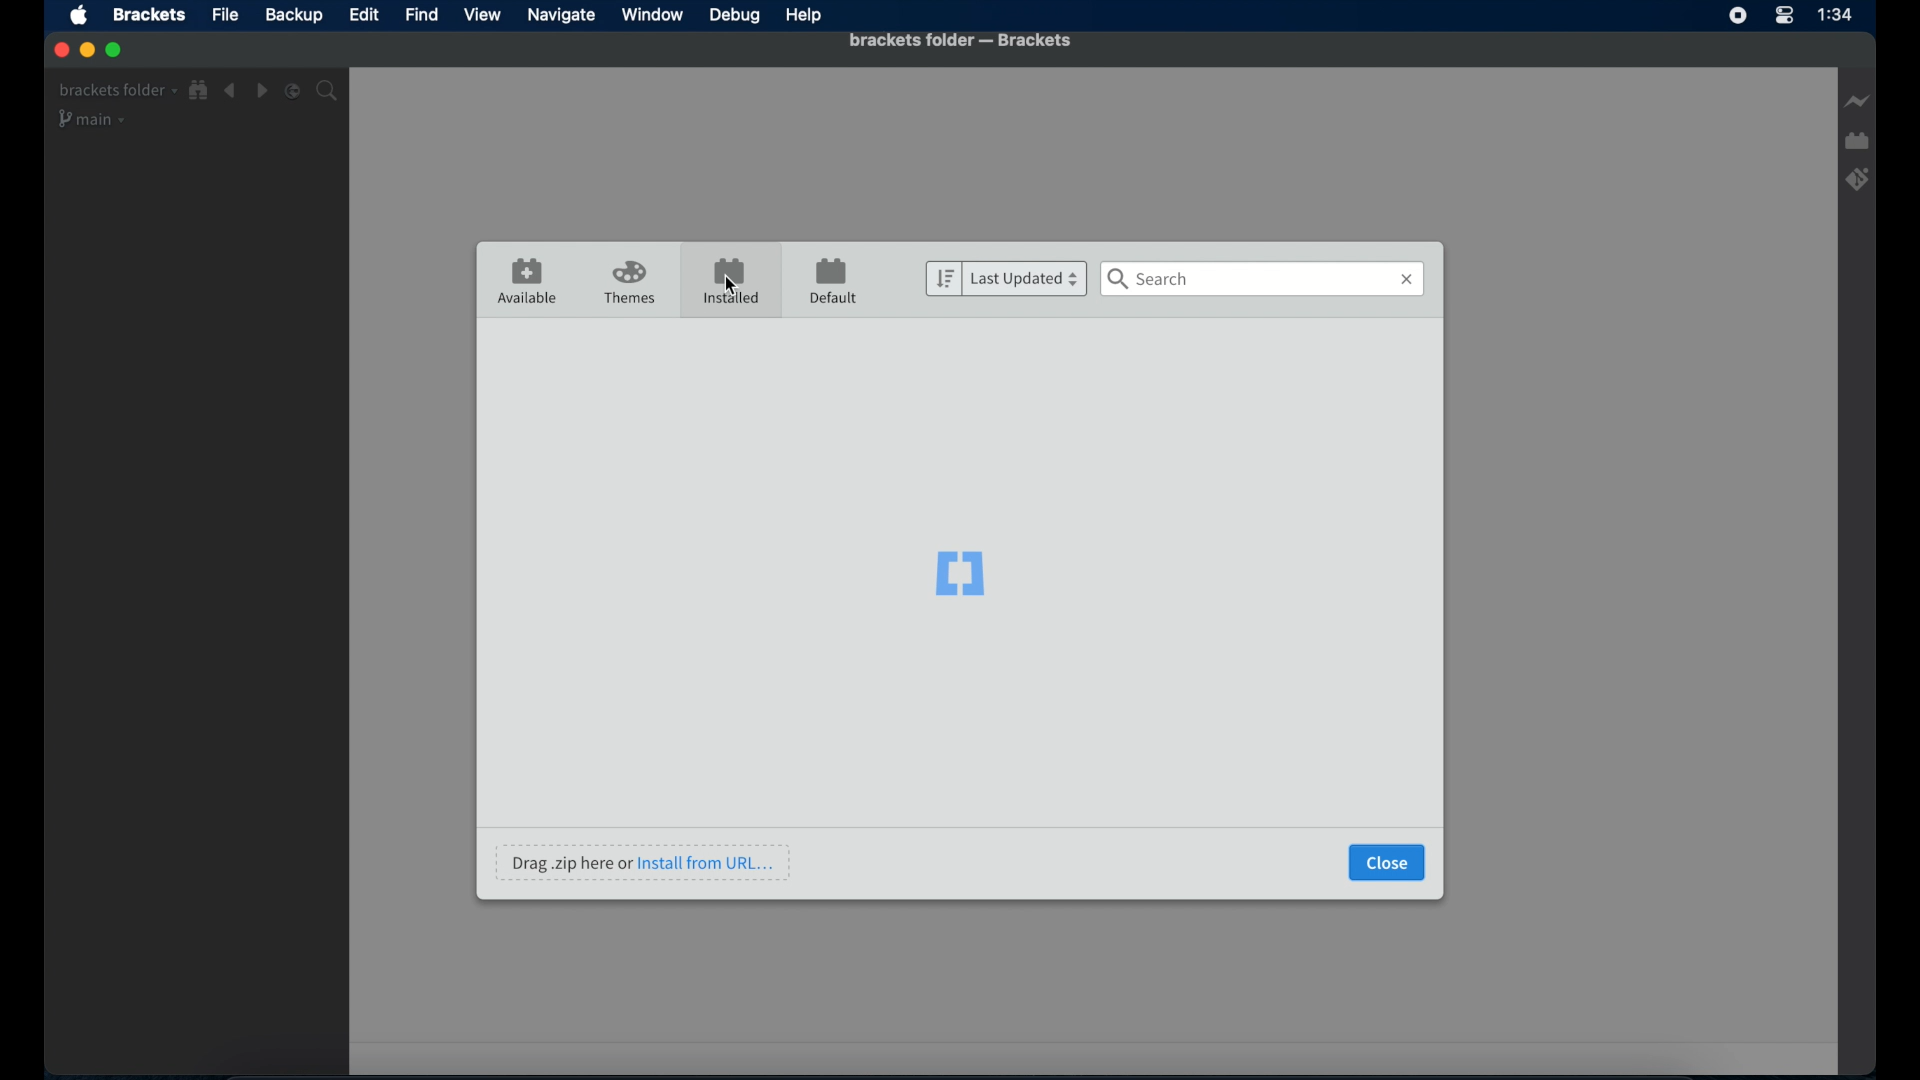 This screenshot has height=1080, width=1920. I want to click on Time, so click(1835, 14).